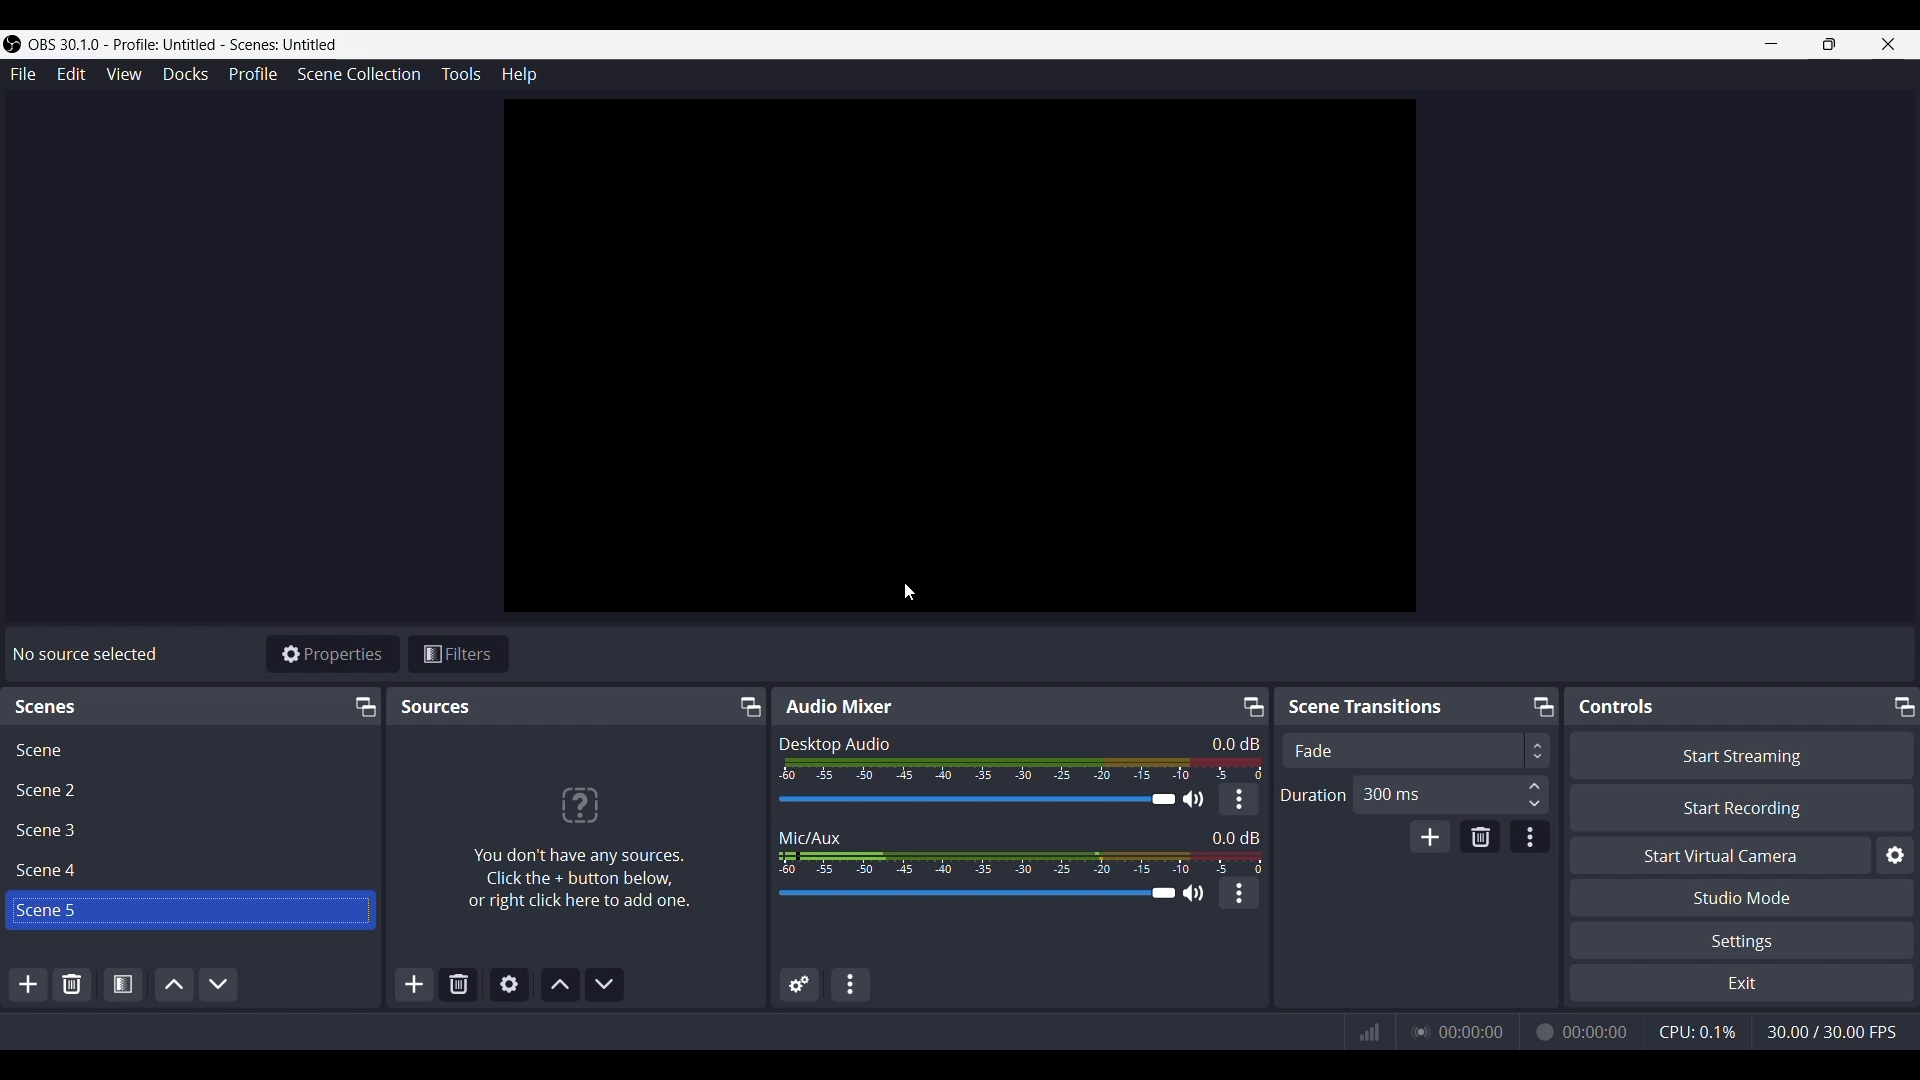  What do you see at coordinates (60, 707) in the screenshot?
I see `Text` at bounding box center [60, 707].